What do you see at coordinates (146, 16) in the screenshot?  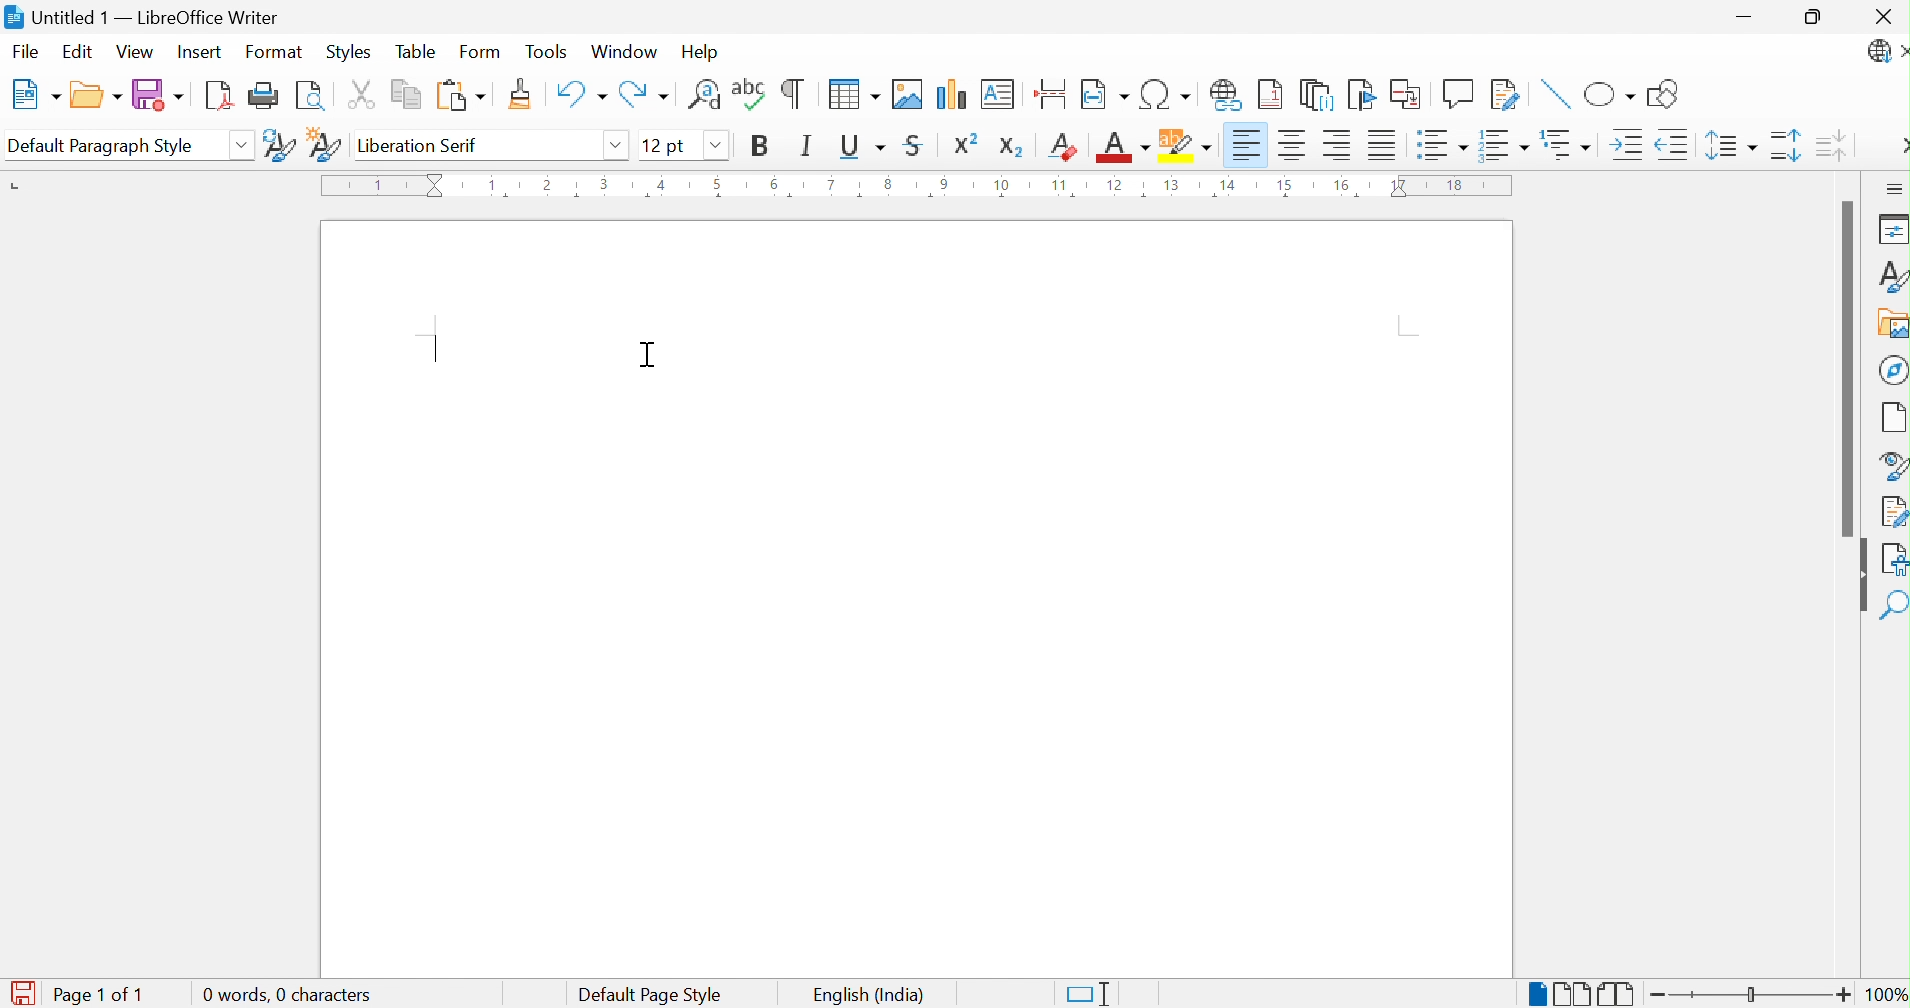 I see `Untitled 1 - LibreOffice Writer ` at bounding box center [146, 16].